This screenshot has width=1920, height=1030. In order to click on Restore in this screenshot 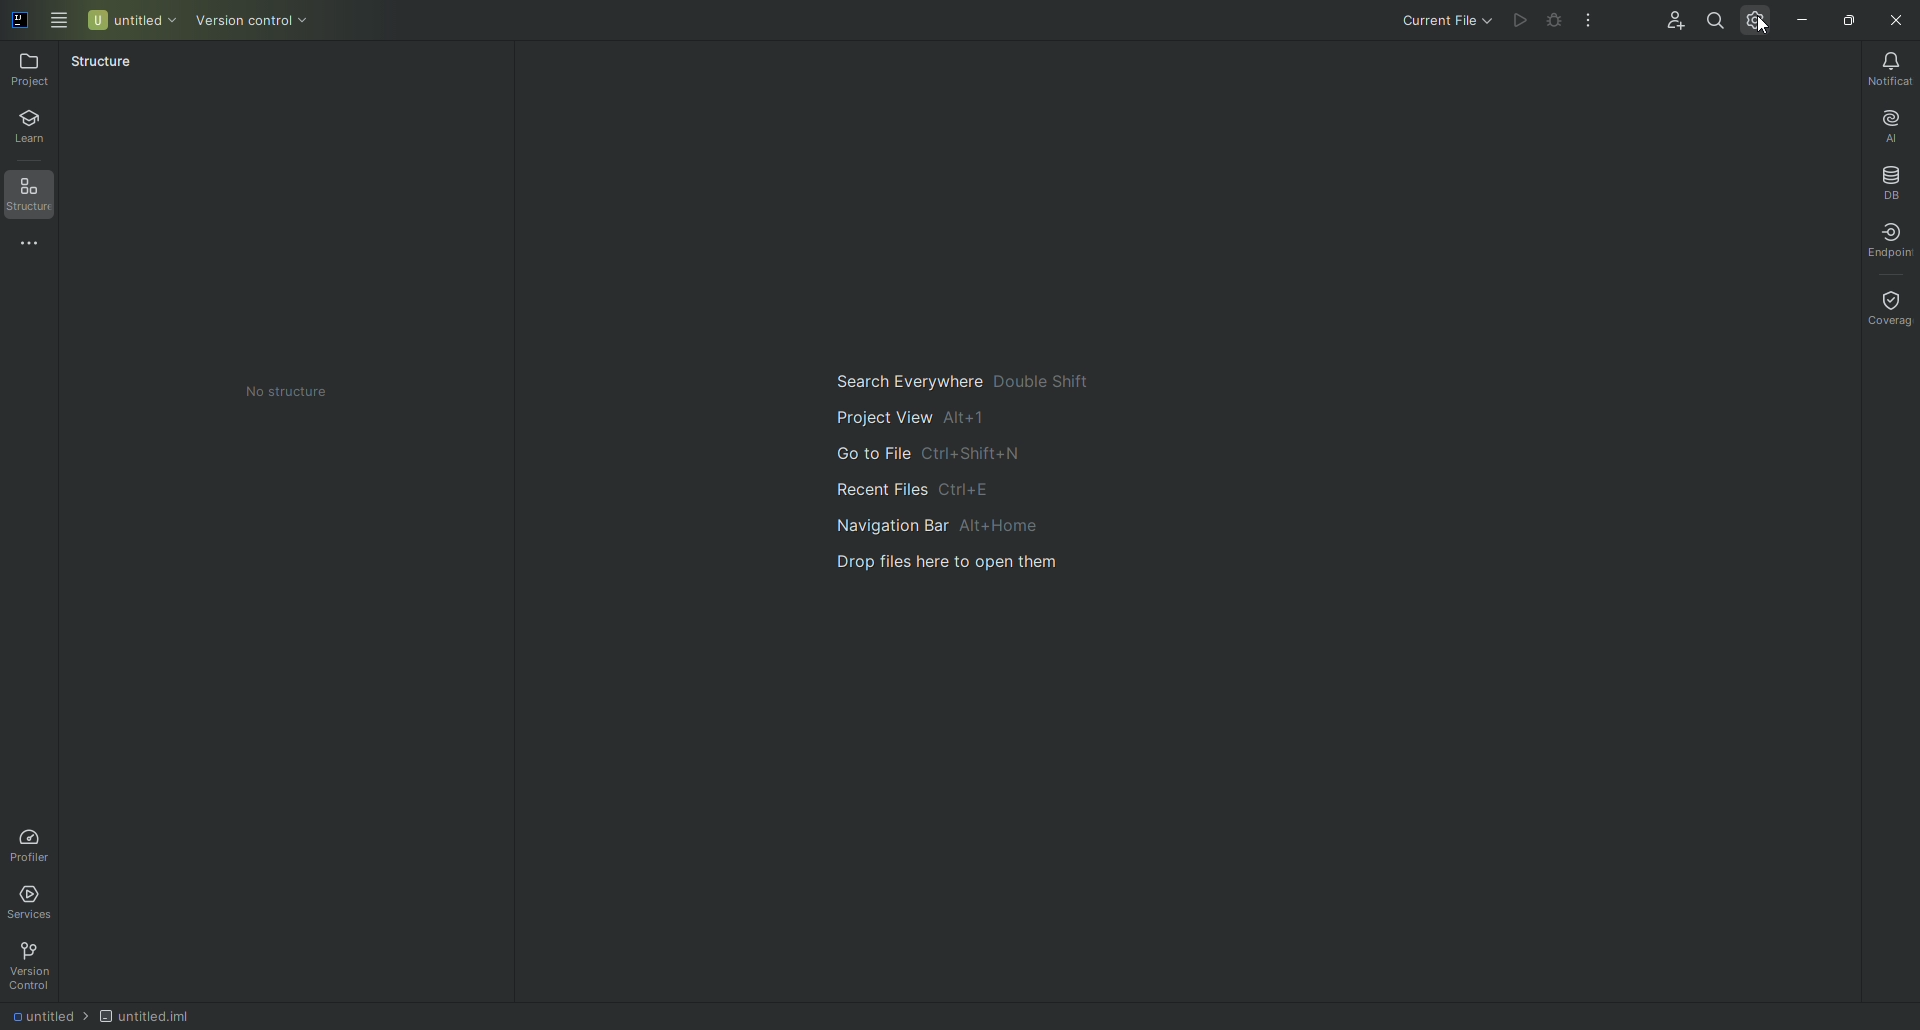, I will do `click(1846, 19)`.